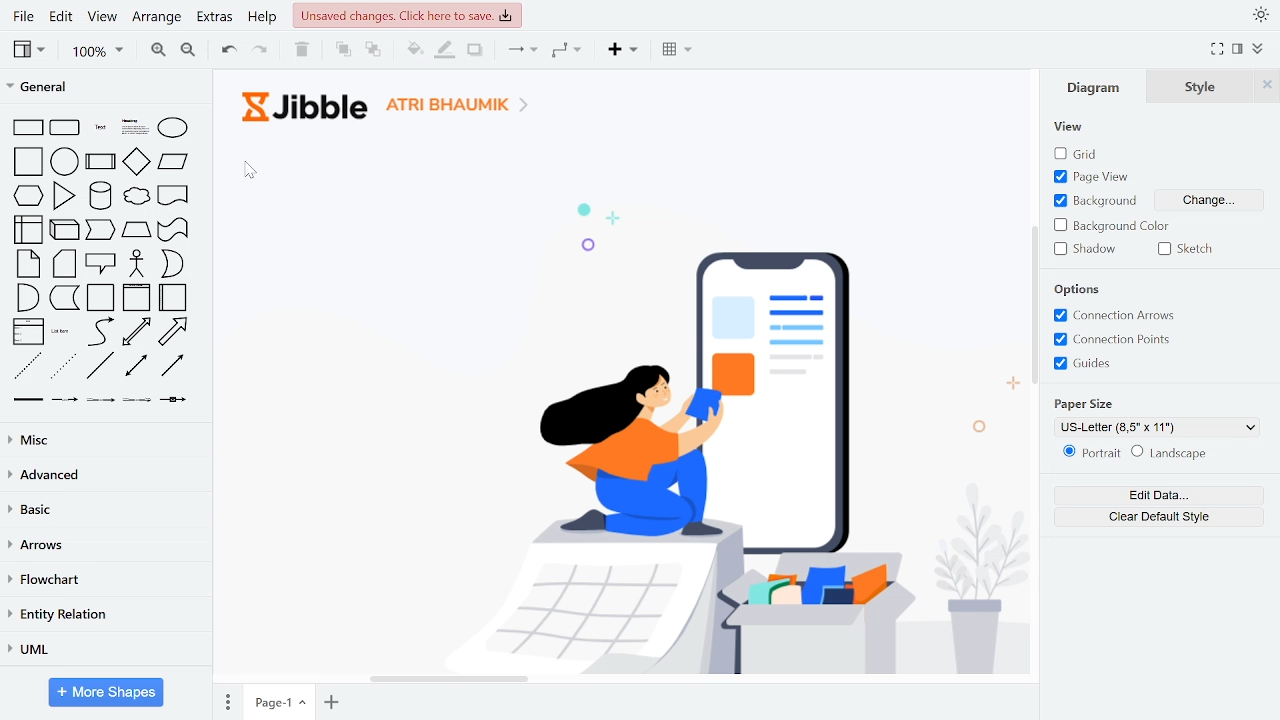 The width and height of the screenshot is (1280, 720). What do you see at coordinates (63, 400) in the screenshot?
I see `general shapes` at bounding box center [63, 400].